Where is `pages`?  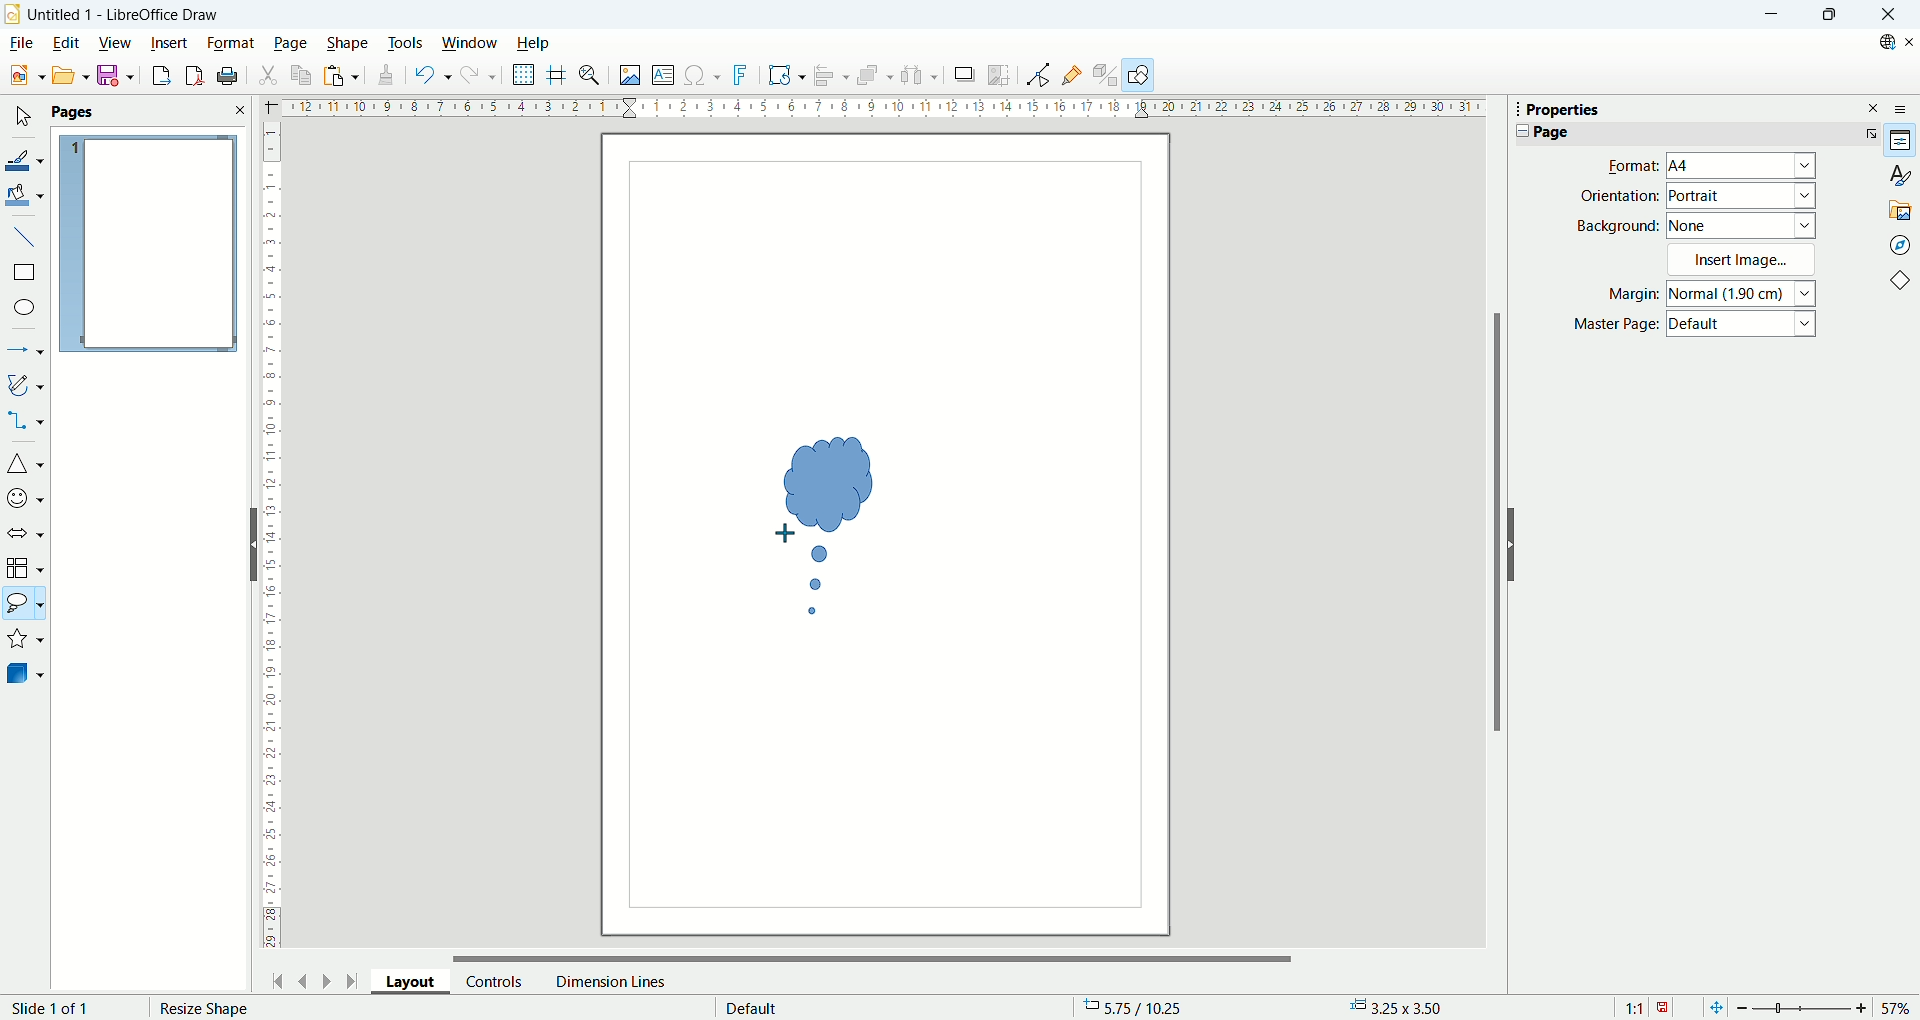 pages is located at coordinates (148, 113).